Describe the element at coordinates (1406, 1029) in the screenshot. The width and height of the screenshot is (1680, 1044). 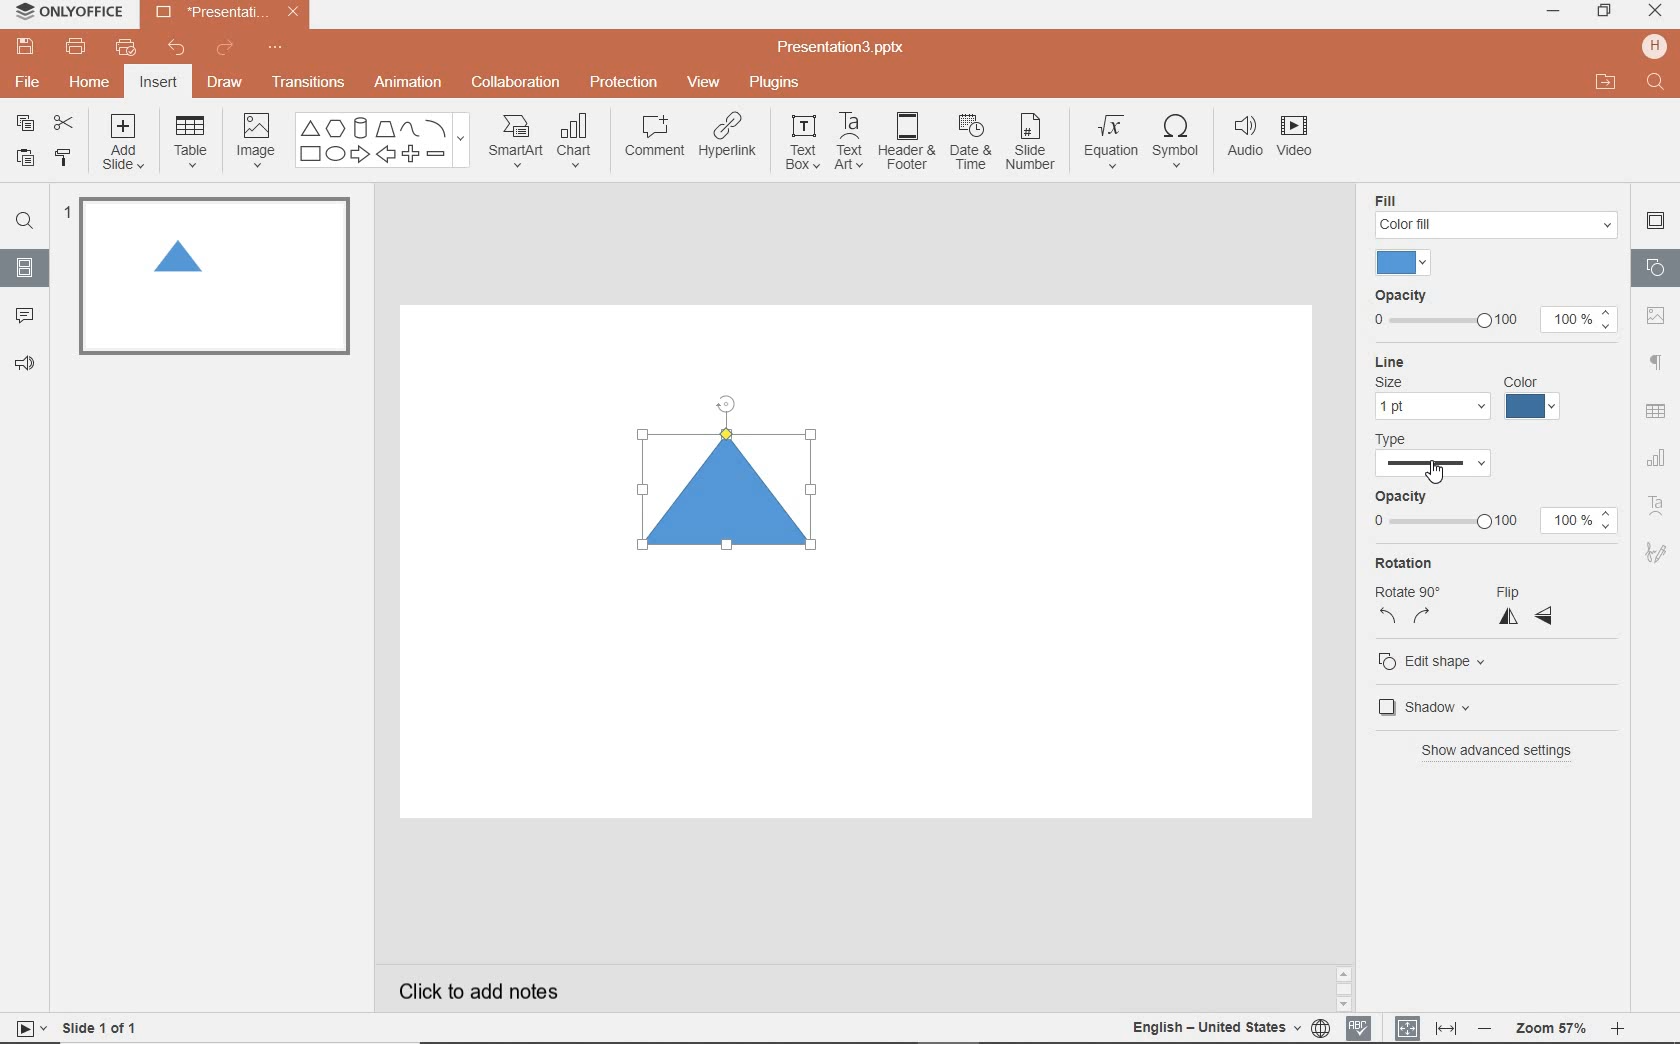
I see `FIT TO SLIDE` at that location.